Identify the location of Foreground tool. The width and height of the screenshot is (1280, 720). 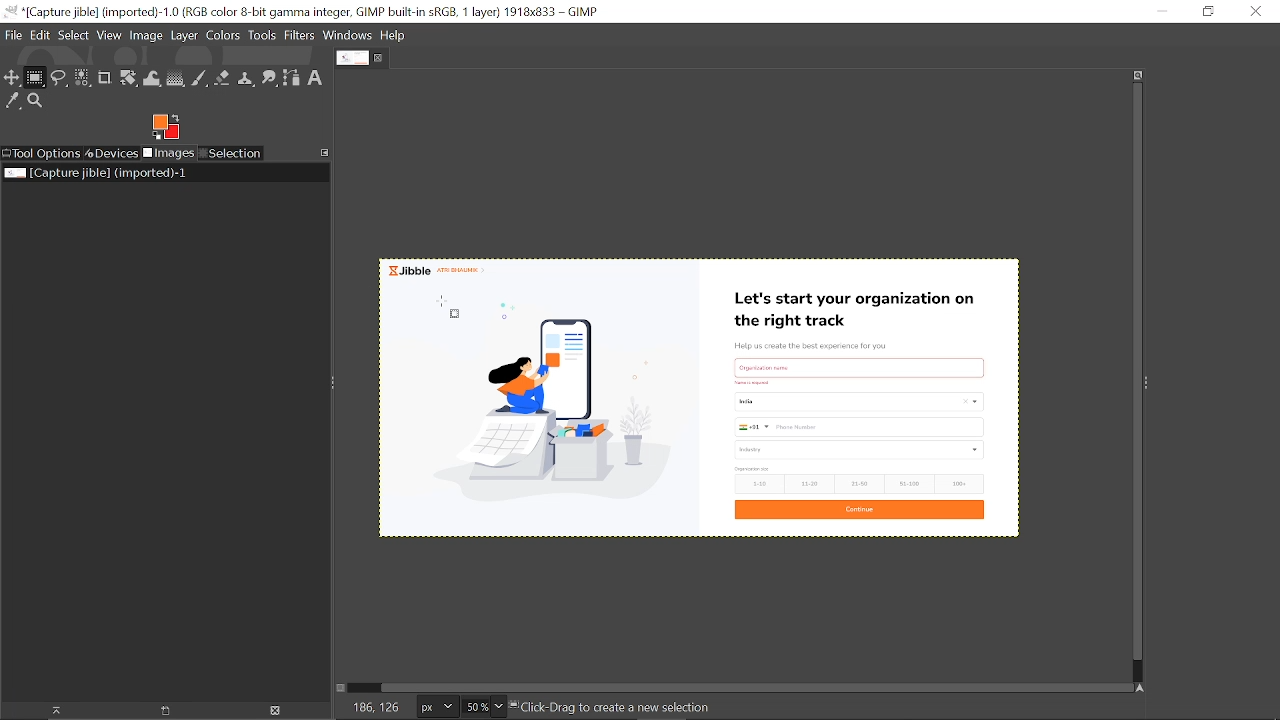
(165, 127).